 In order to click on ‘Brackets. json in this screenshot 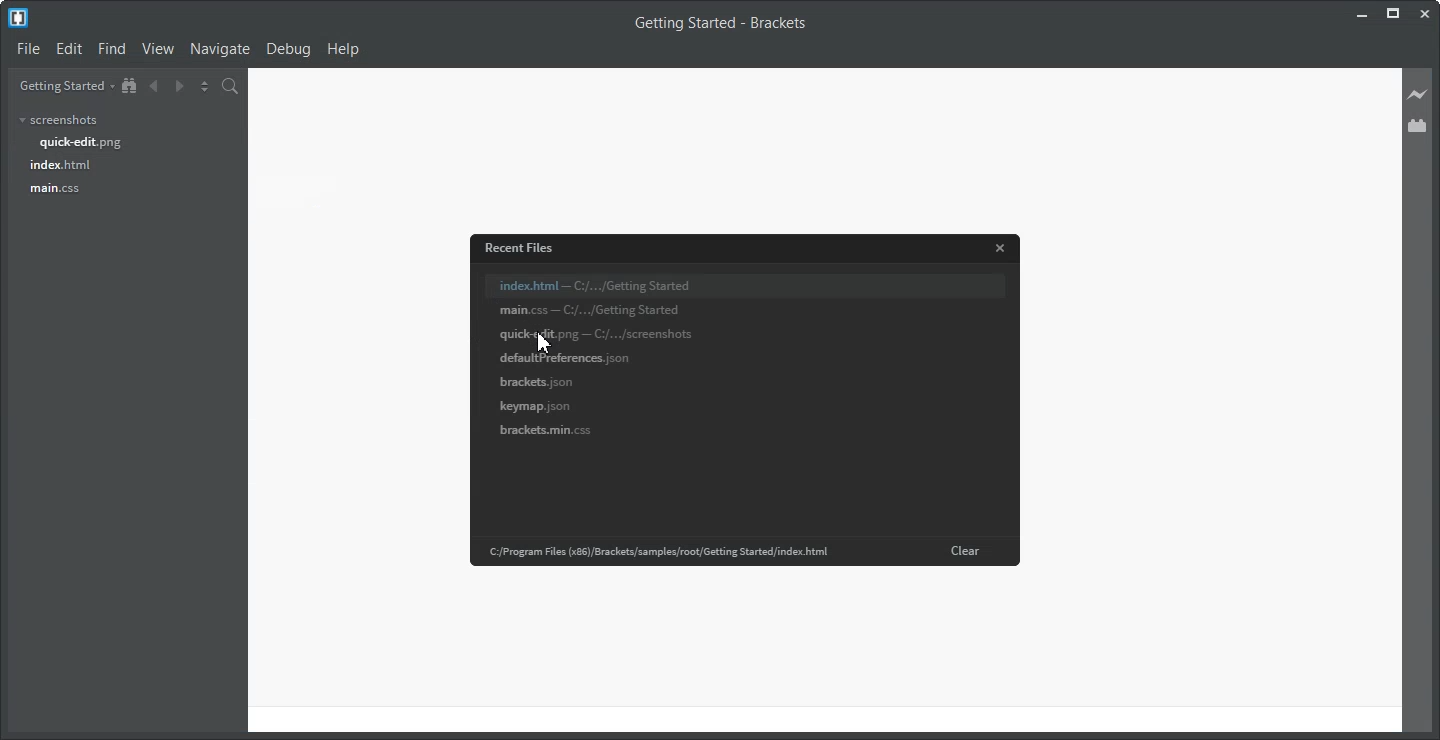, I will do `click(541, 381)`.